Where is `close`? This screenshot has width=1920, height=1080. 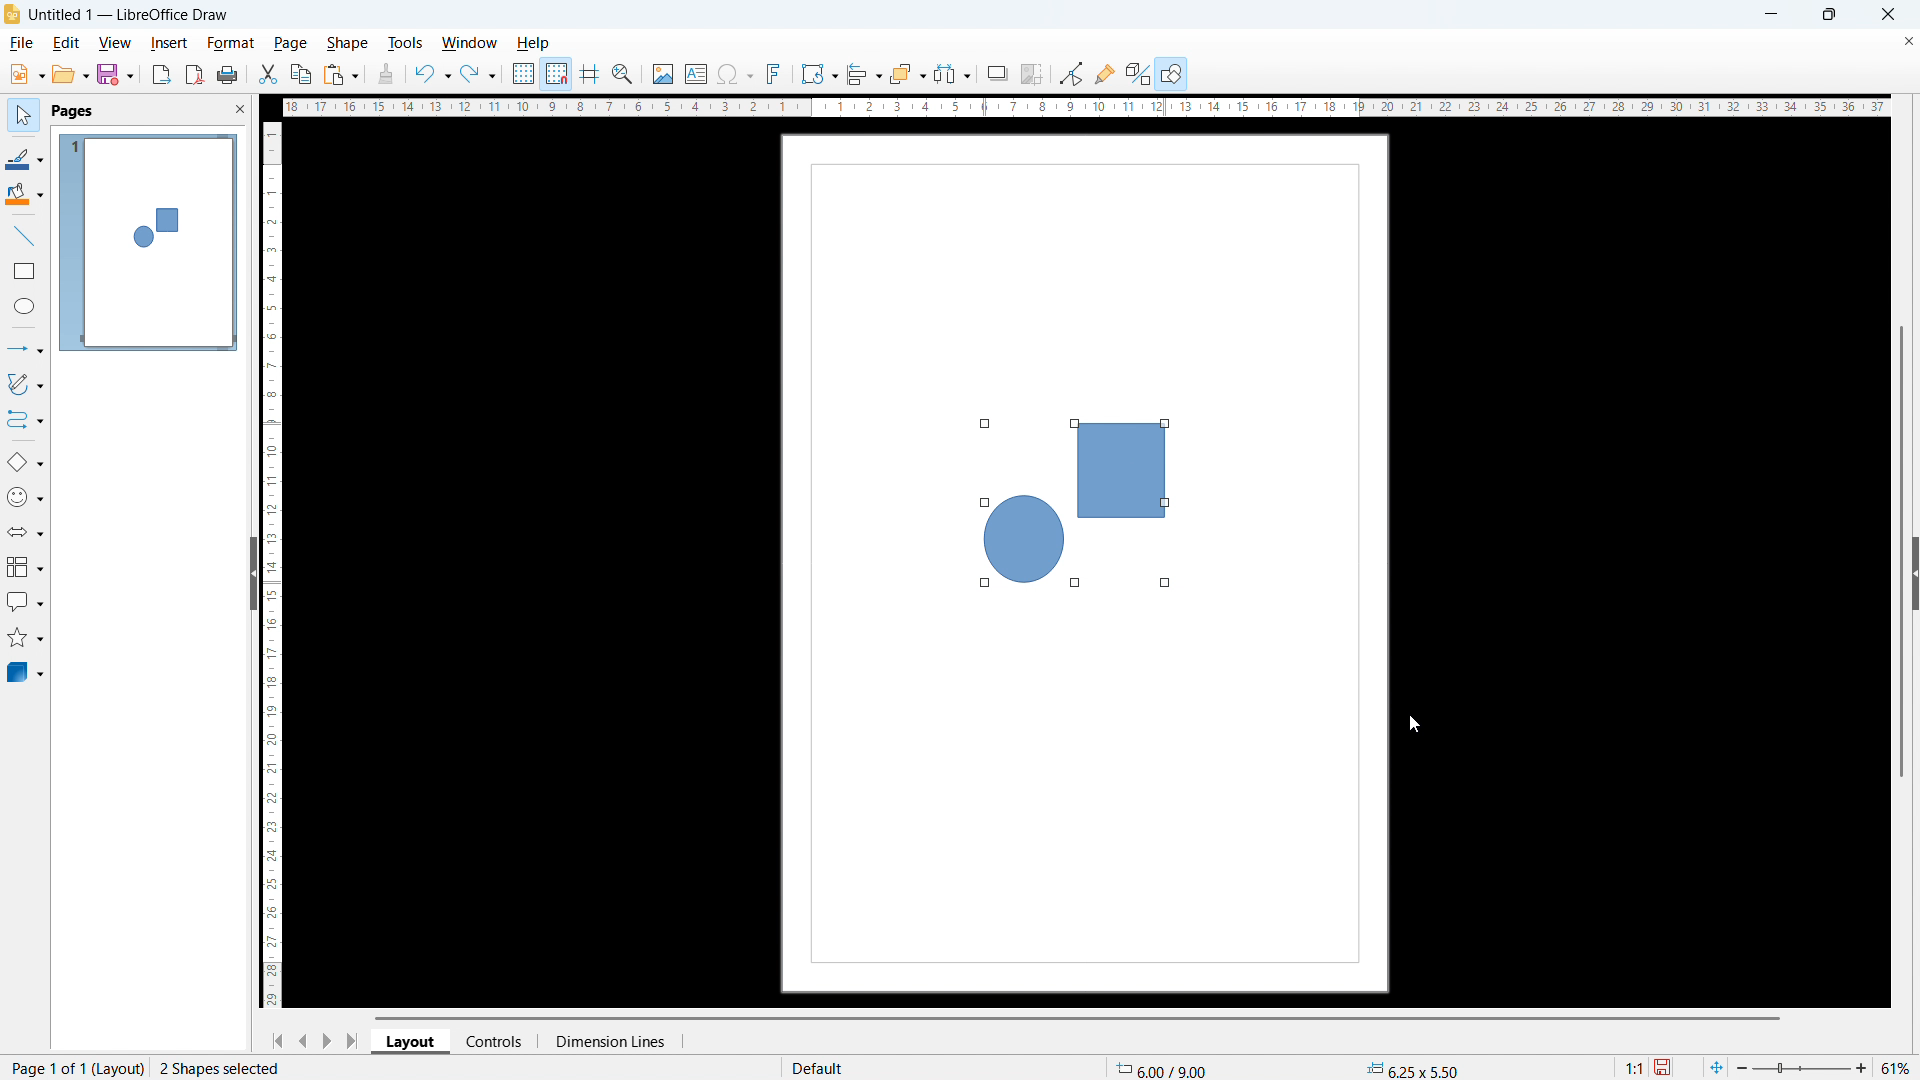 close is located at coordinates (1889, 14).